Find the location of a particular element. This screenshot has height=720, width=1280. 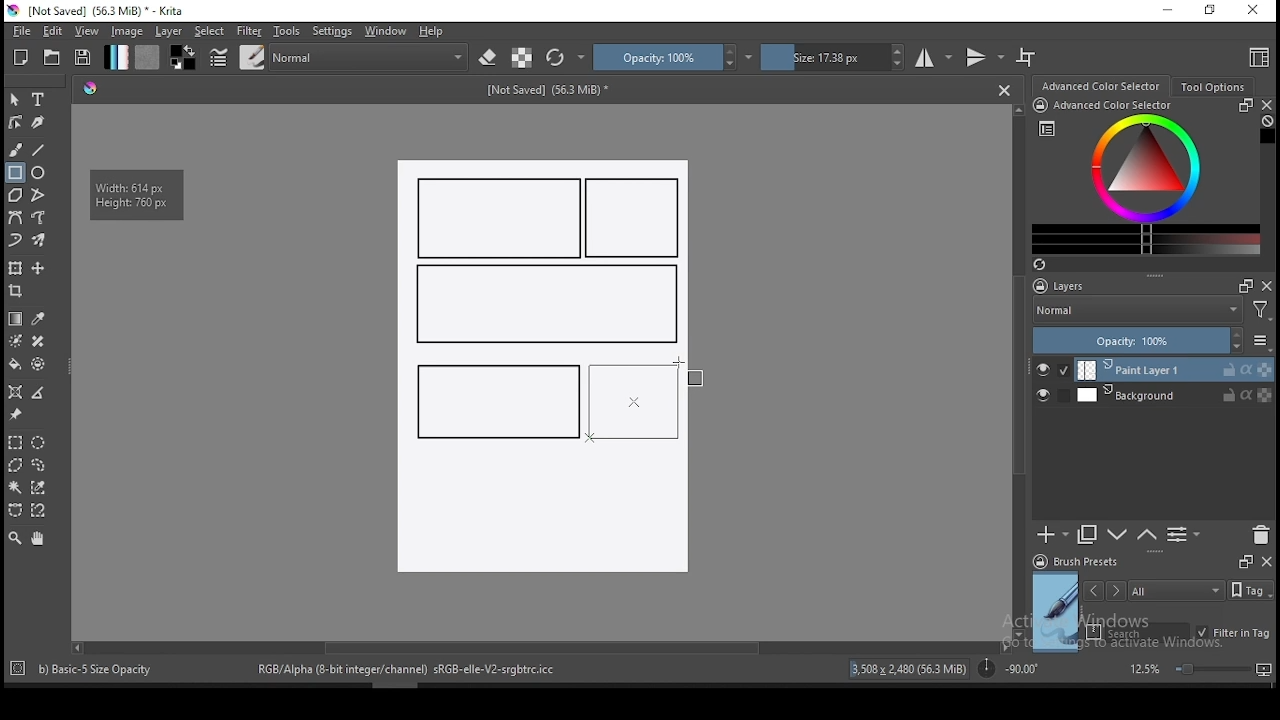

zoom level is located at coordinates (1200, 668).